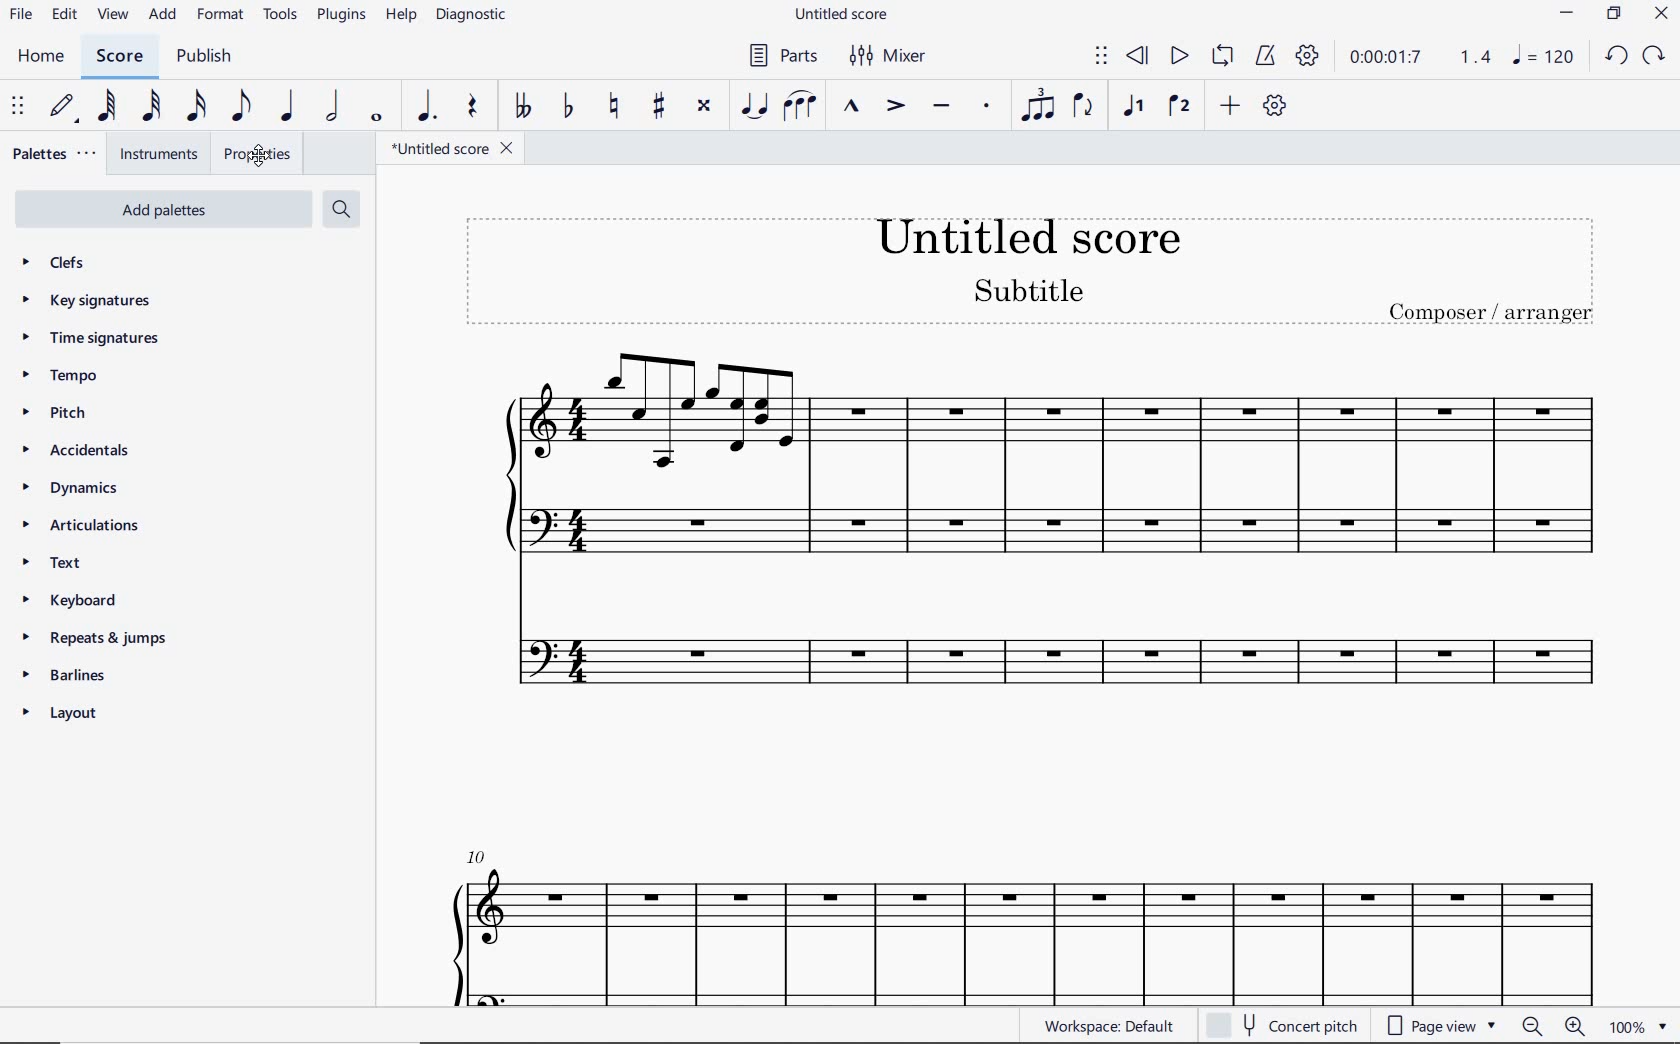 This screenshot has height=1044, width=1680. Describe the element at coordinates (1306, 54) in the screenshot. I see `PLAYBACK SETTINGS` at that location.